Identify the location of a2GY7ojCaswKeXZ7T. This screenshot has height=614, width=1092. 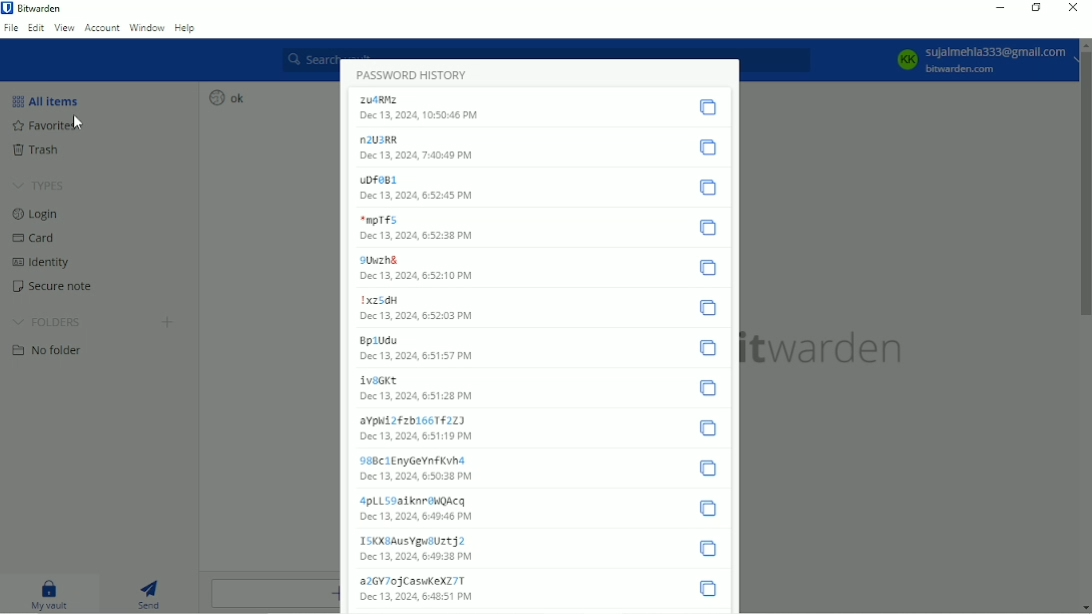
(412, 580).